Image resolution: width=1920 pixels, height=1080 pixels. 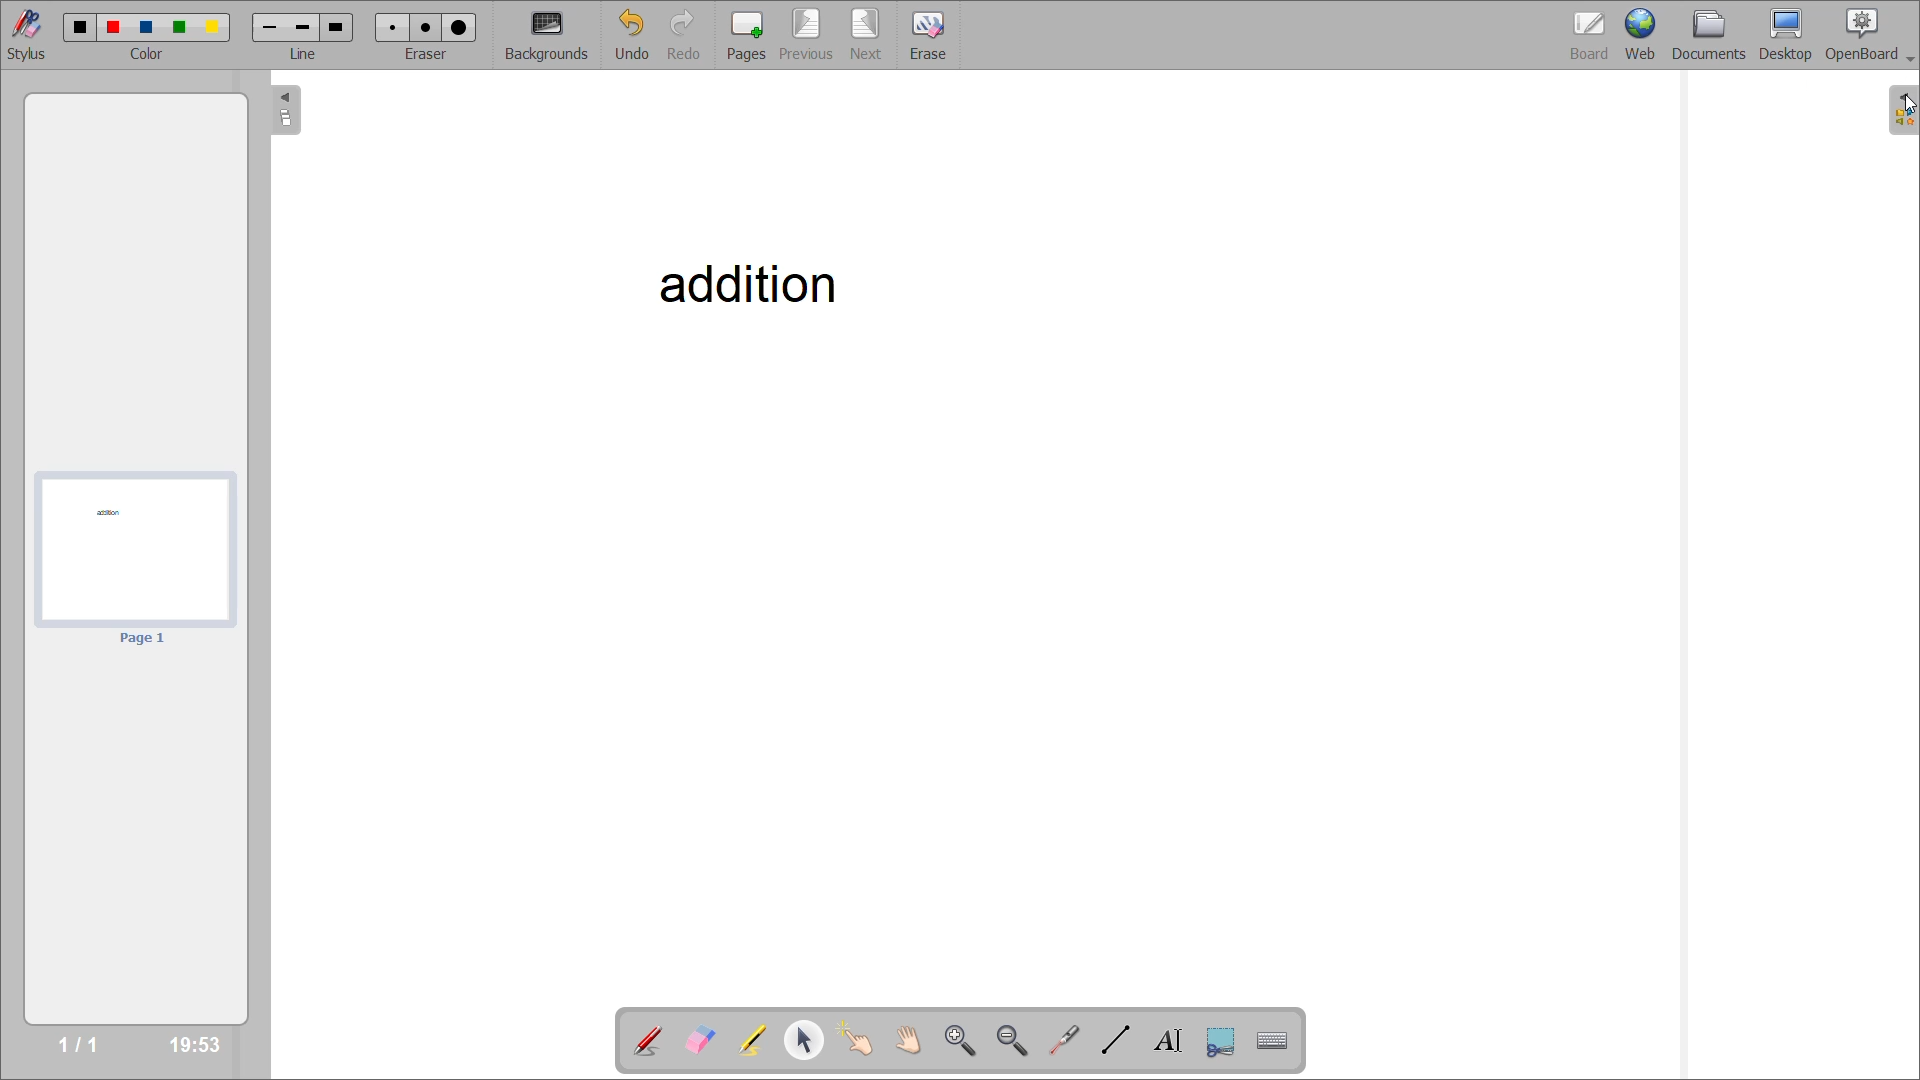 What do you see at coordinates (1872, 35) in the screenshot?
I see `openboard` at bounding box center [1872, 35].